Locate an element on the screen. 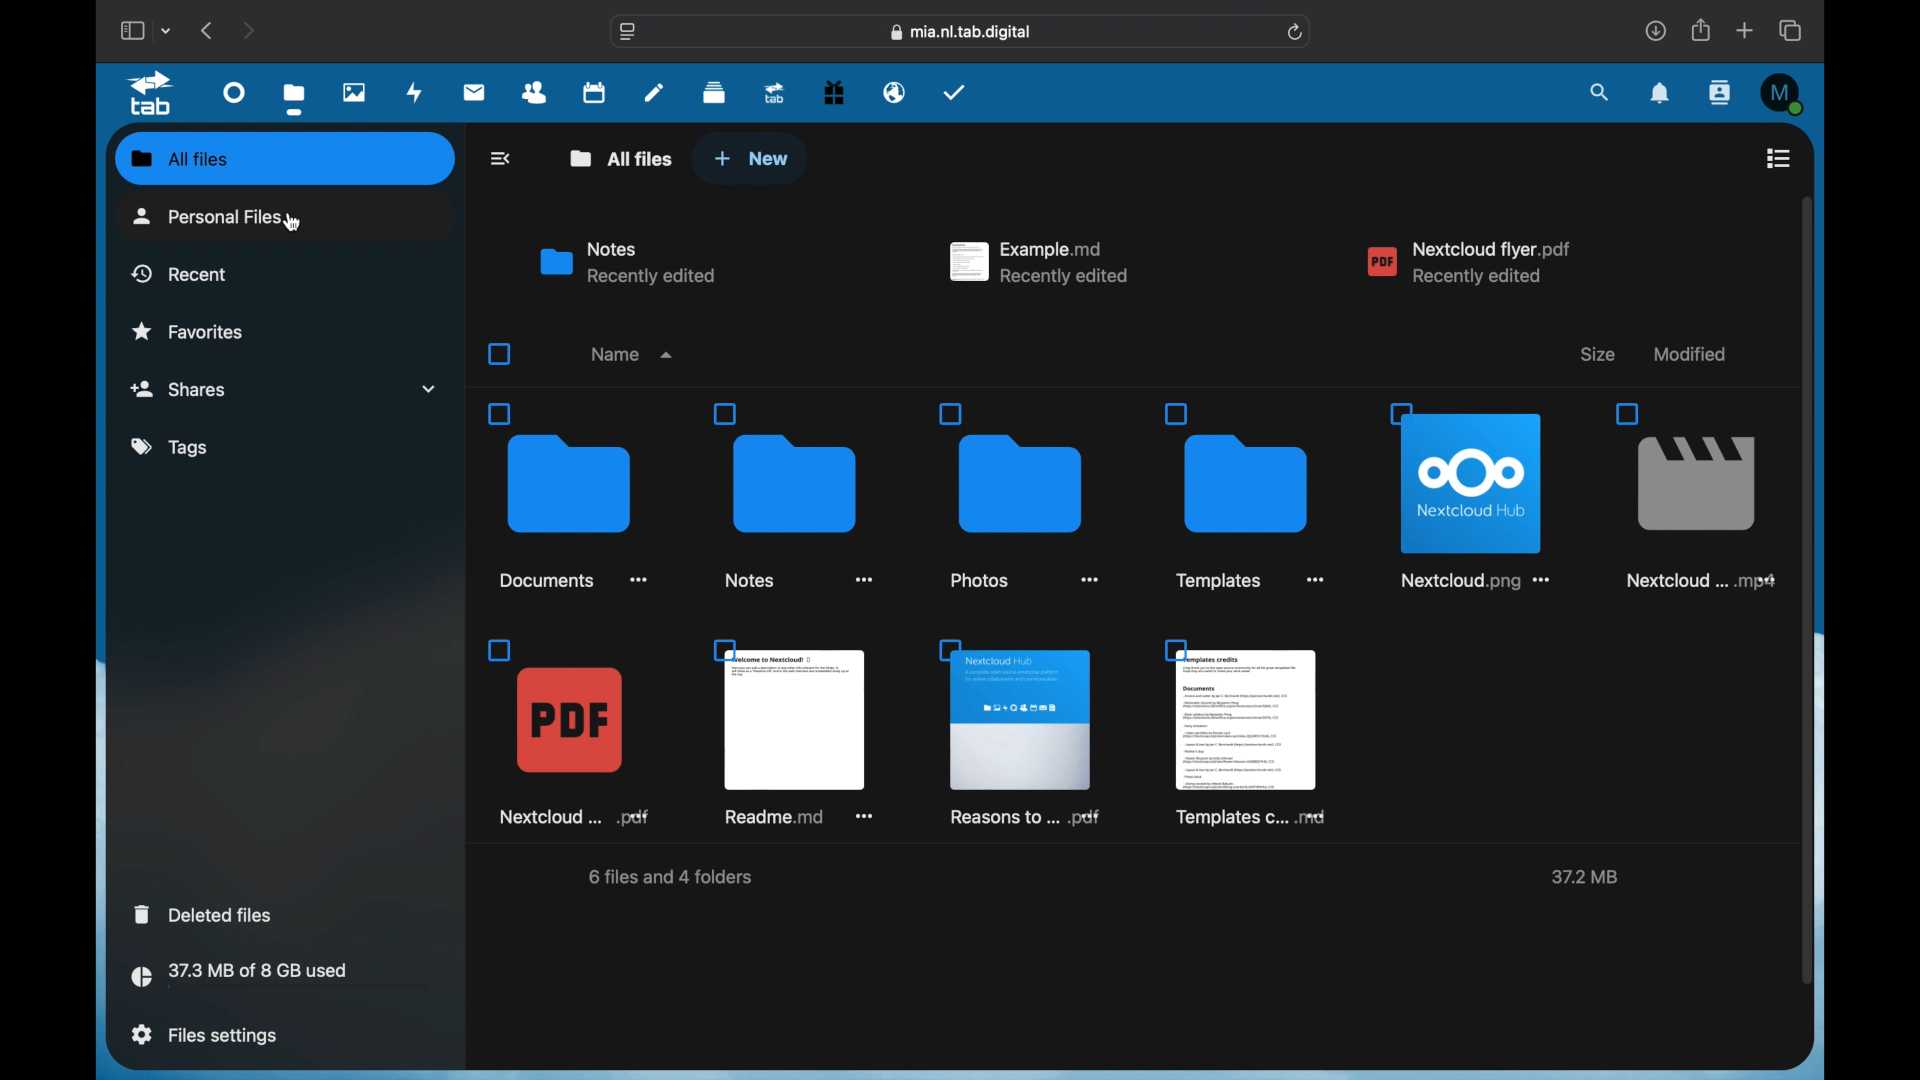 The width and height of the screenshot is (1920, 1080). file is located at coordinates (1469, 497).